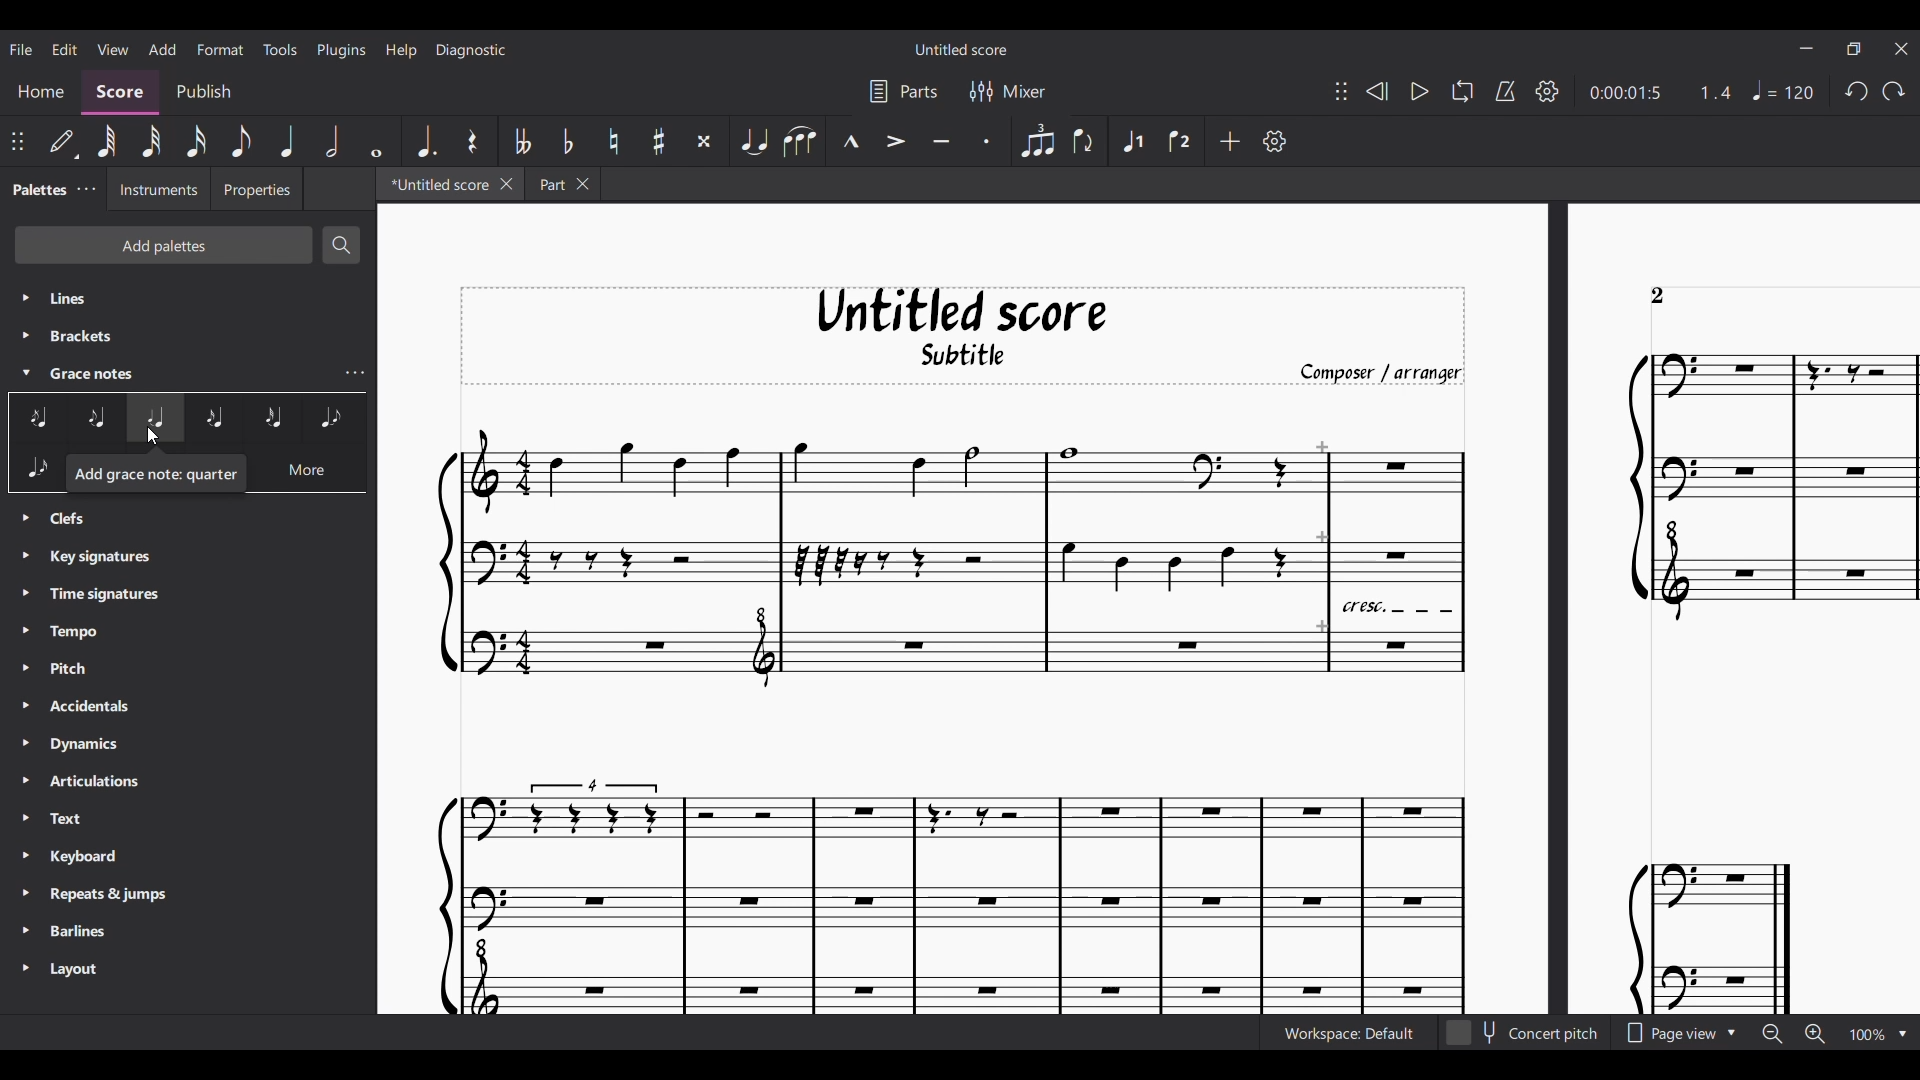  I want to click on Earlier tab, so click(563, 183).